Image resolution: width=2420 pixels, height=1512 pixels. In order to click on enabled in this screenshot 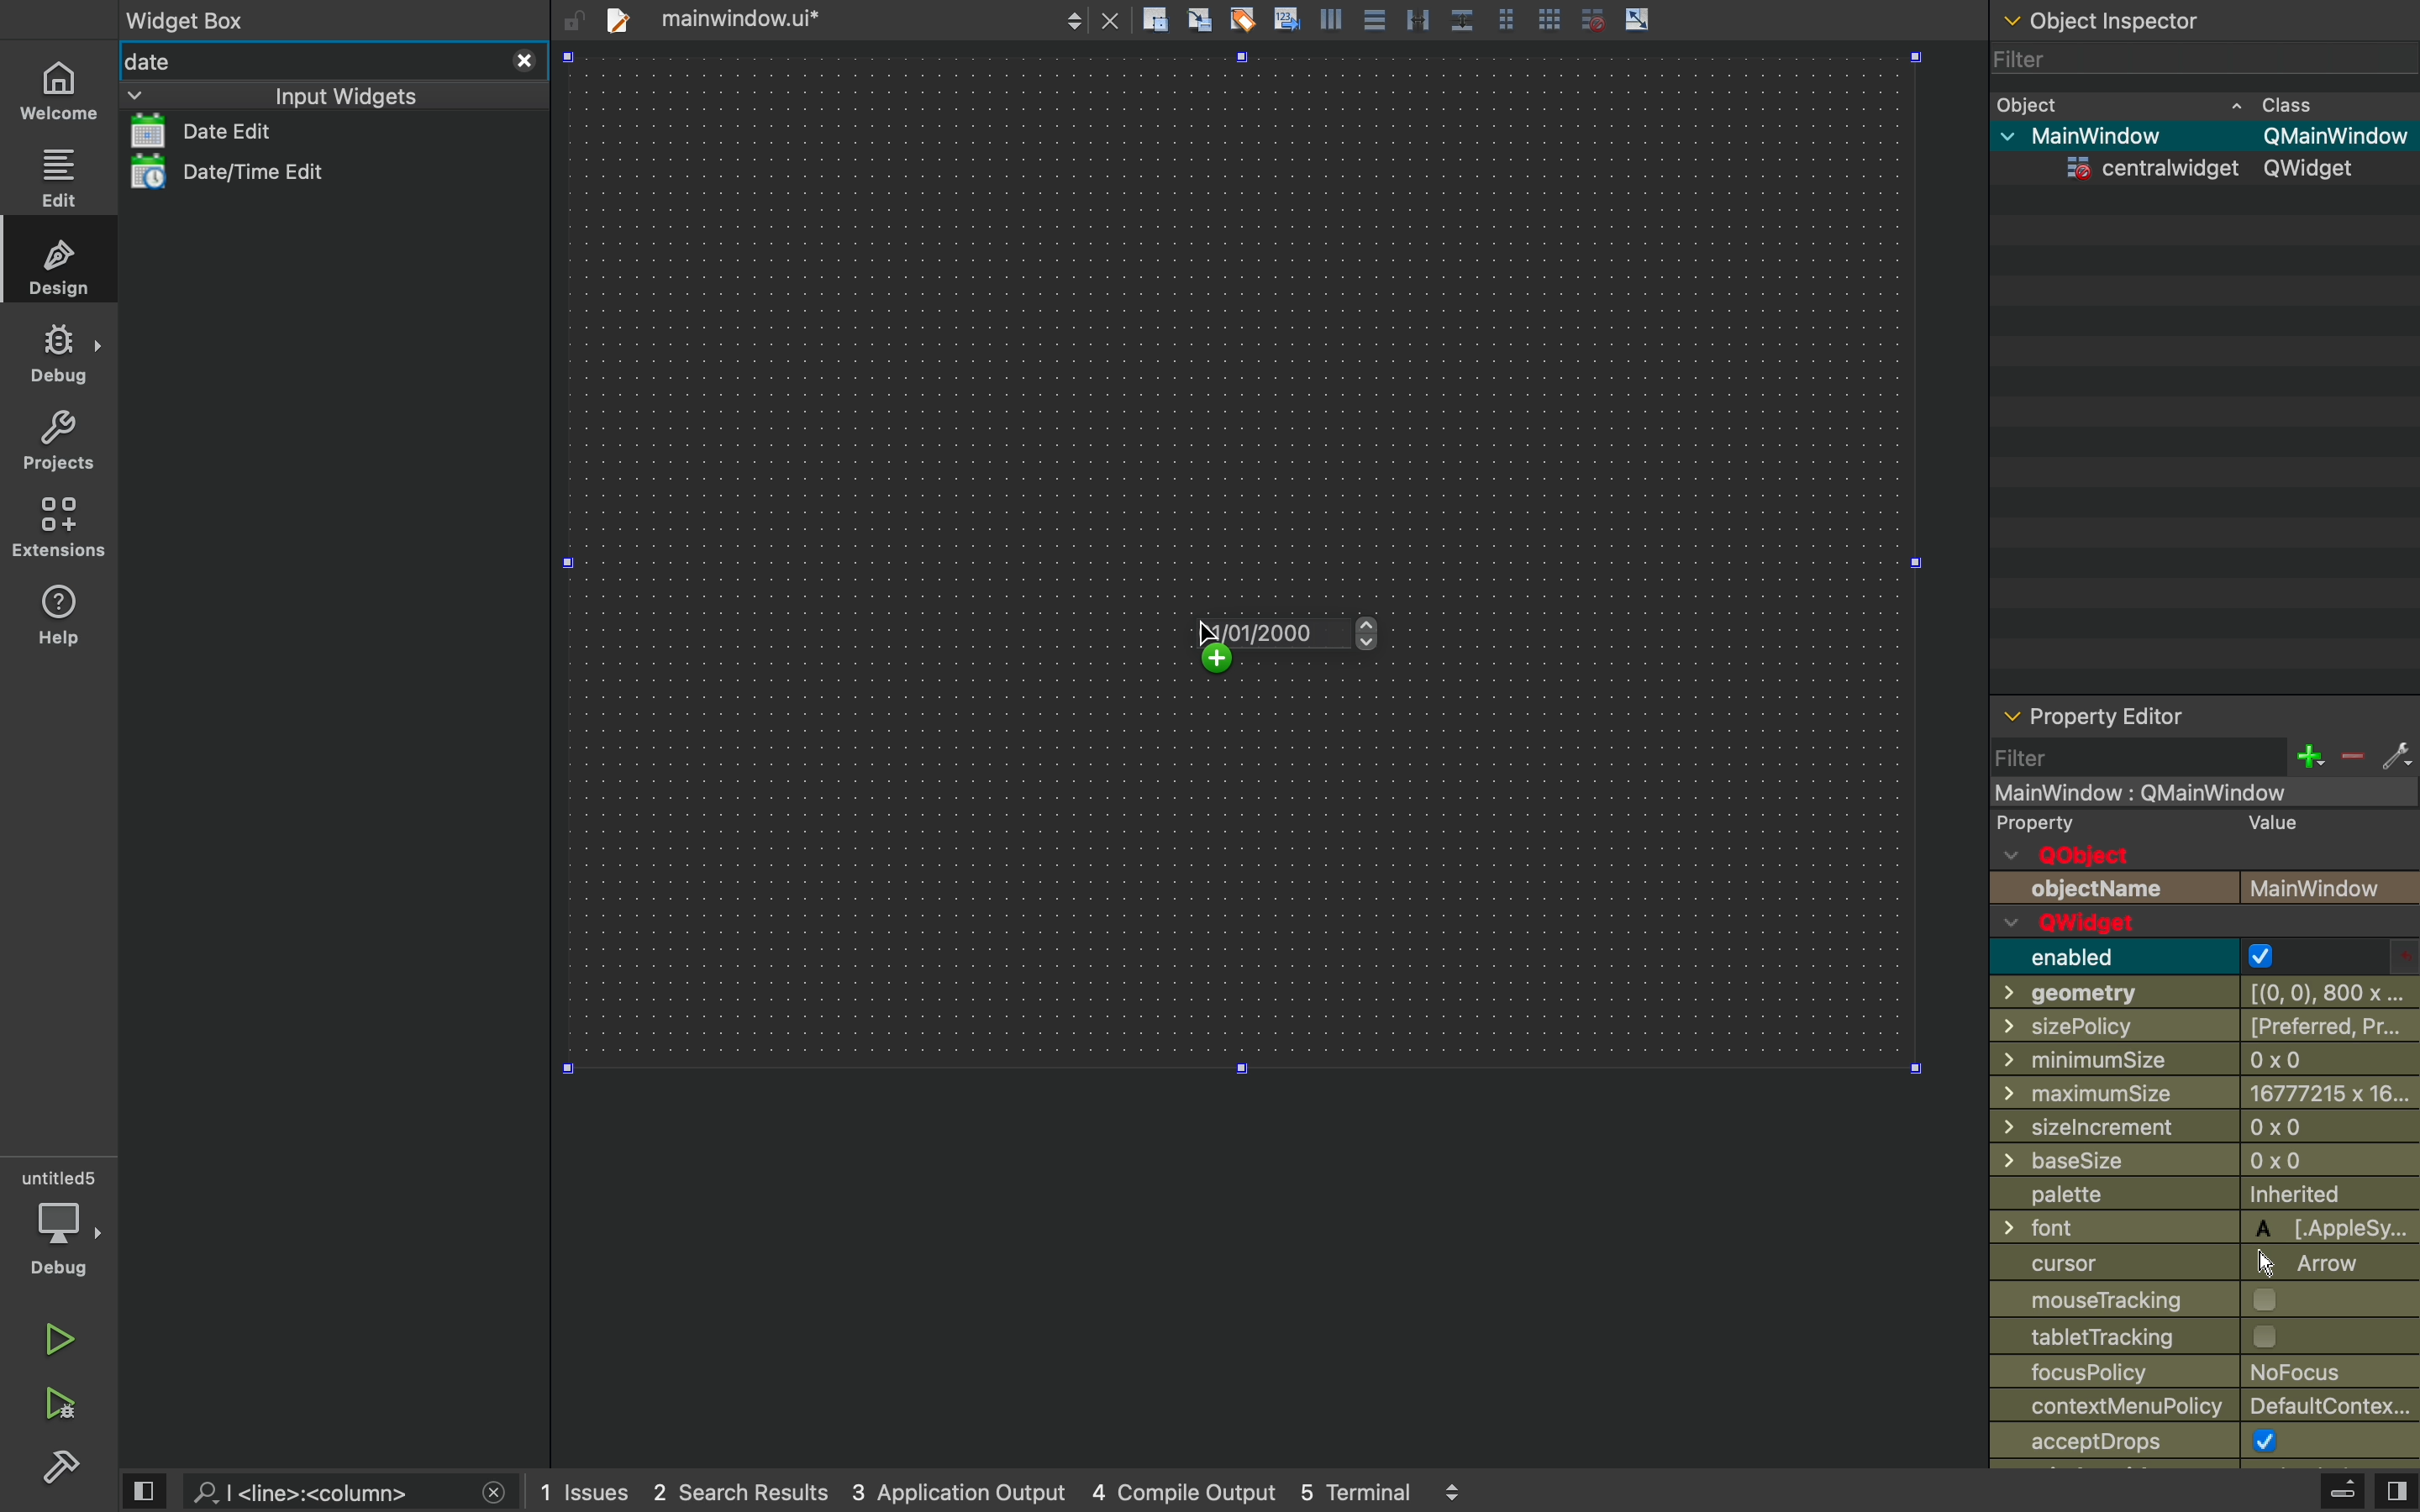, I will do `click(2208, 957)`.